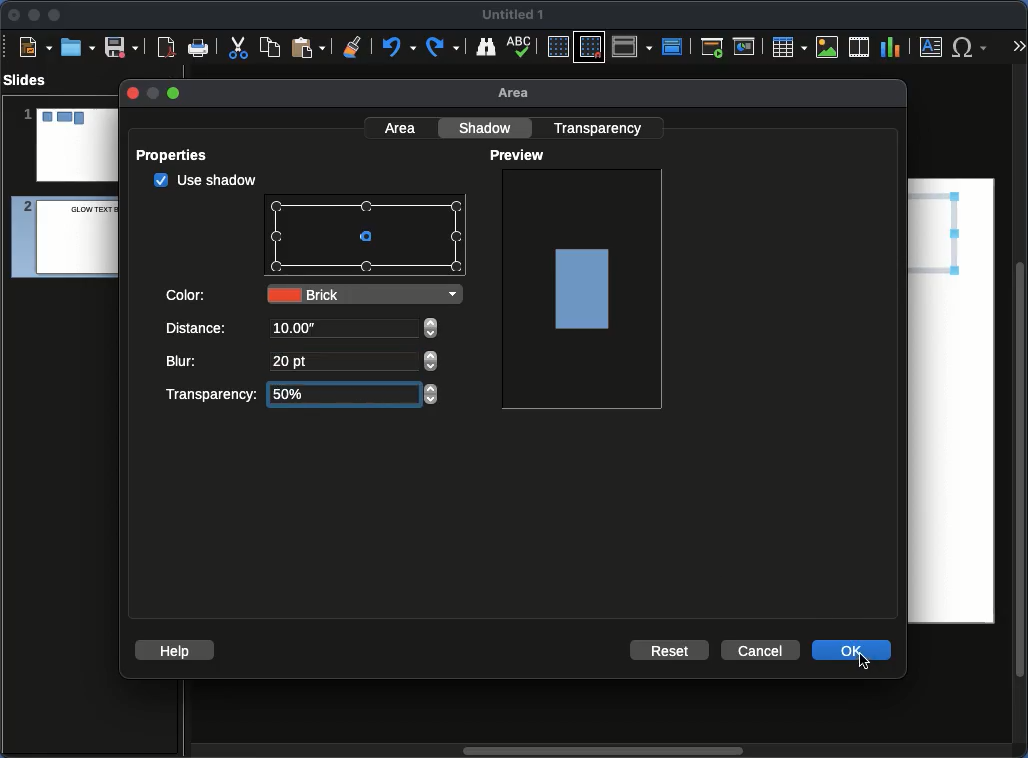  What do you see at coordinates (890, 48) in the screenshot?
I see `Chart` at bounding box center [890, 48].